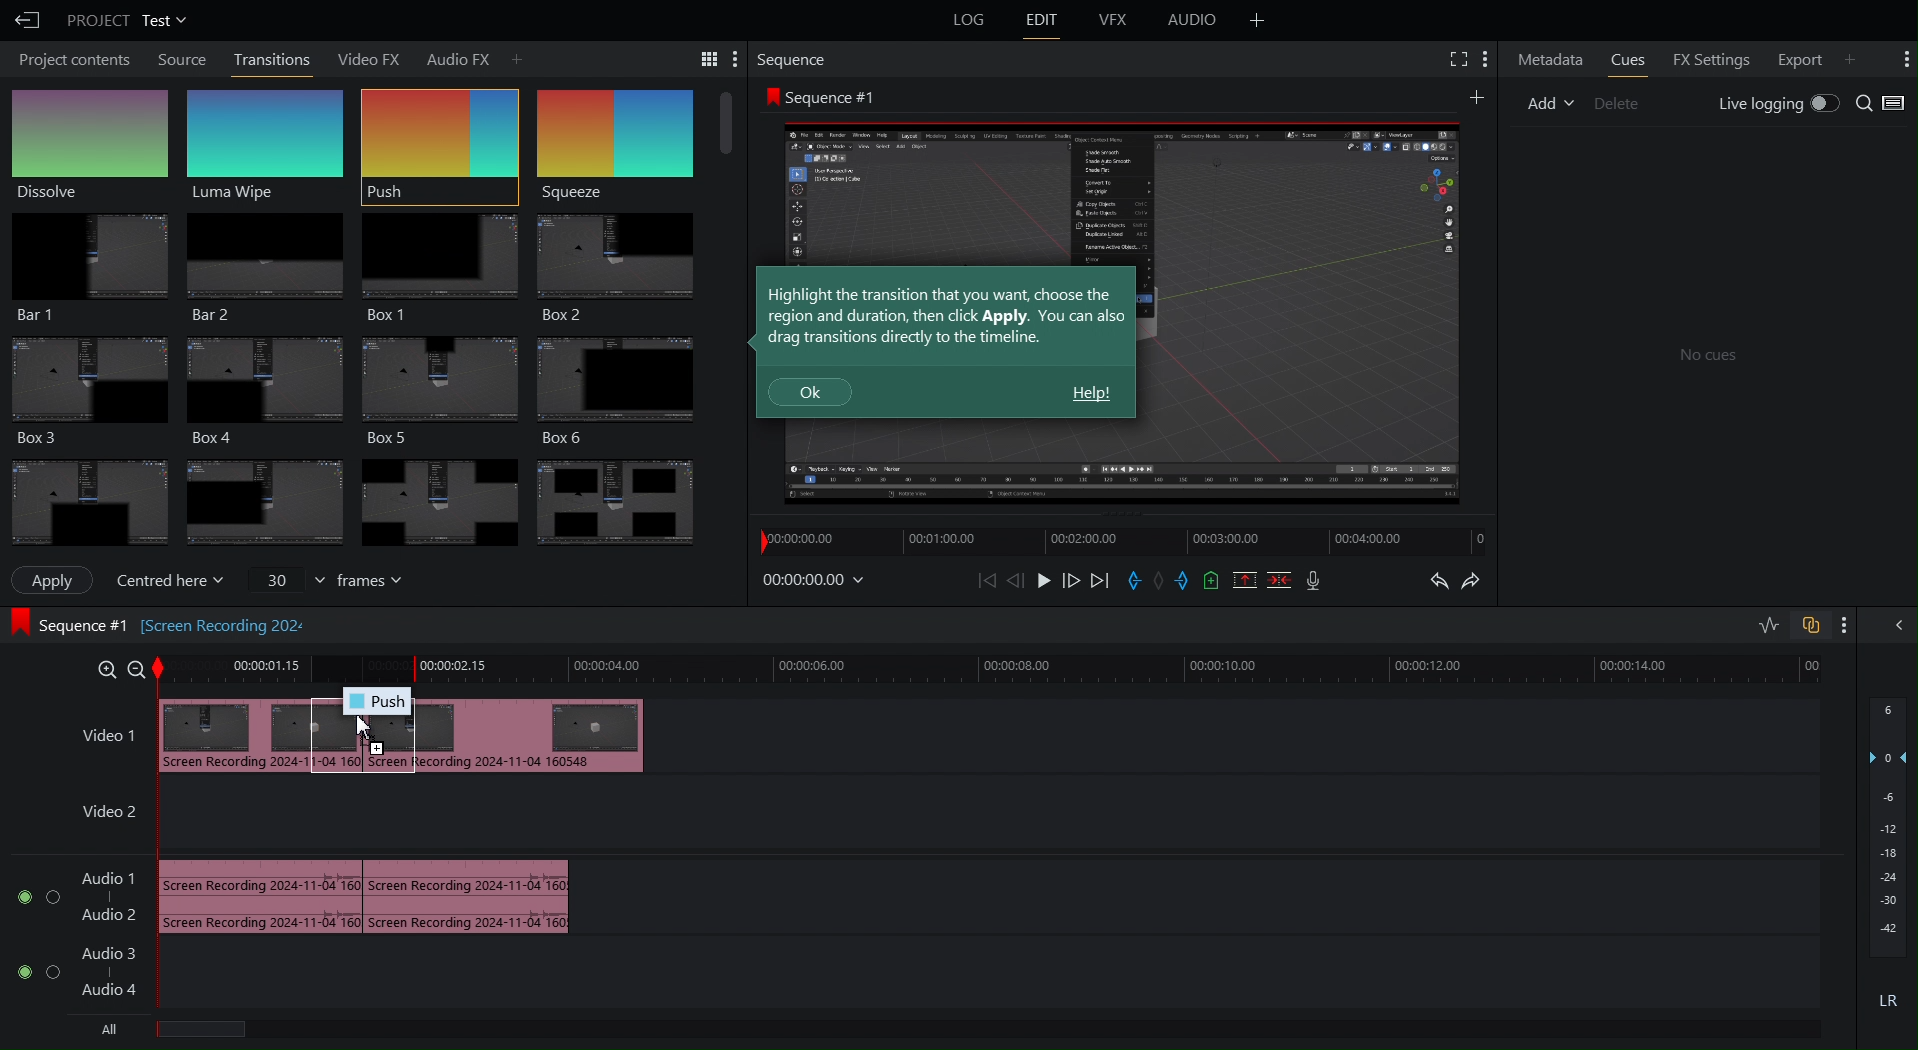 This screenshot has width=1918, height=1050. I want to click on More, so click(1477, 95).